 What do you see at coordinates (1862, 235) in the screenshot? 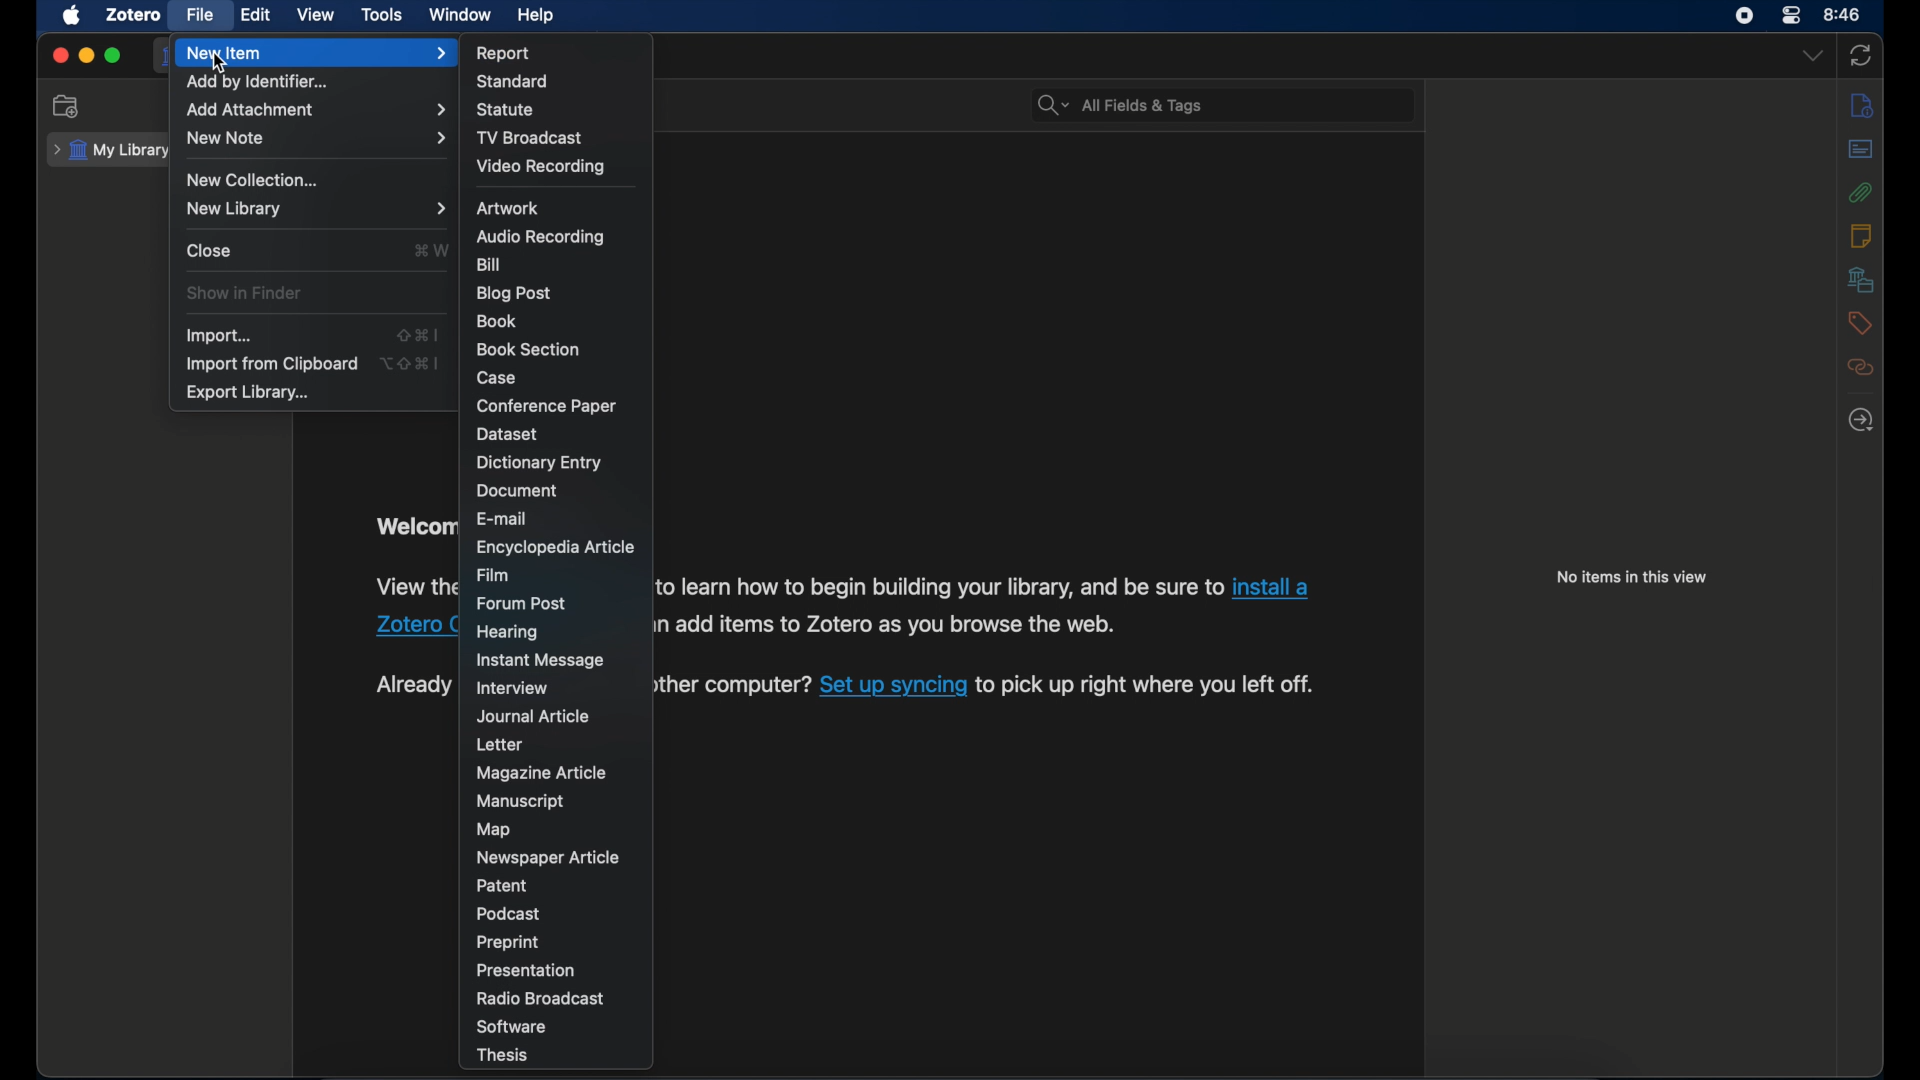
I see `notes` at bounding box center [1862, 235].